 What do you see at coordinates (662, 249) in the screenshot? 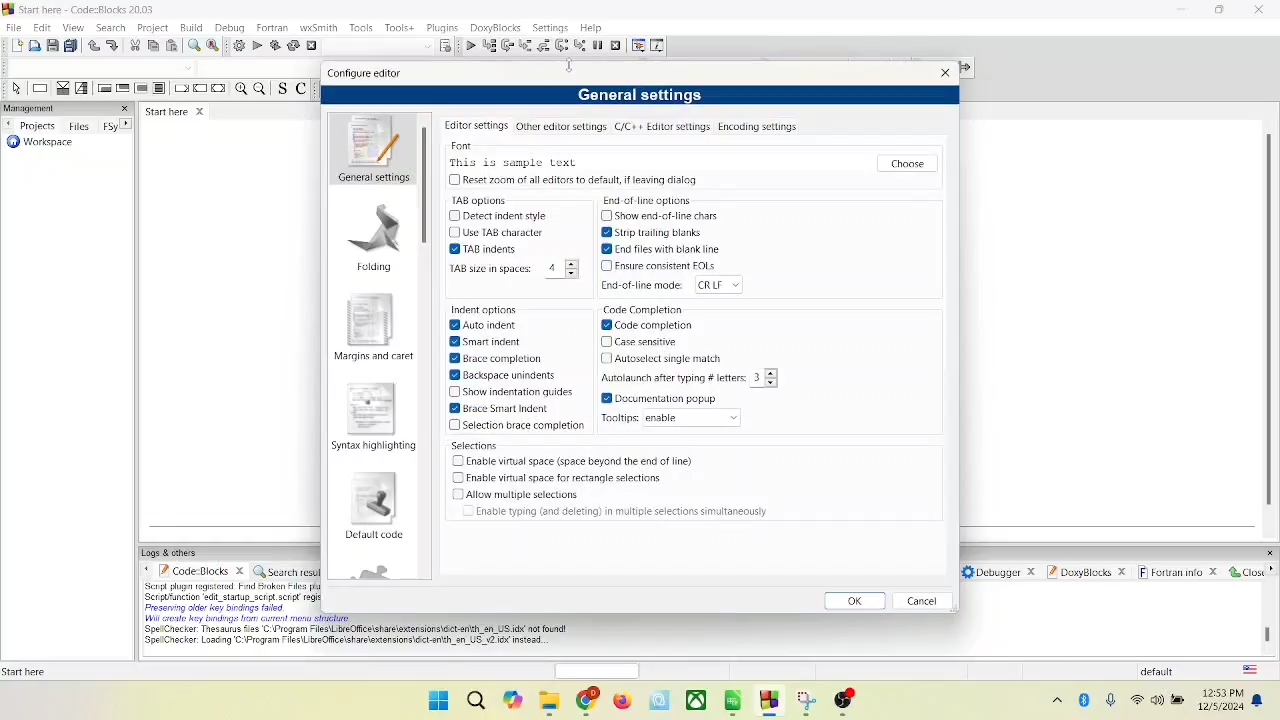
I see `end files` at bounding box center [662, 249].